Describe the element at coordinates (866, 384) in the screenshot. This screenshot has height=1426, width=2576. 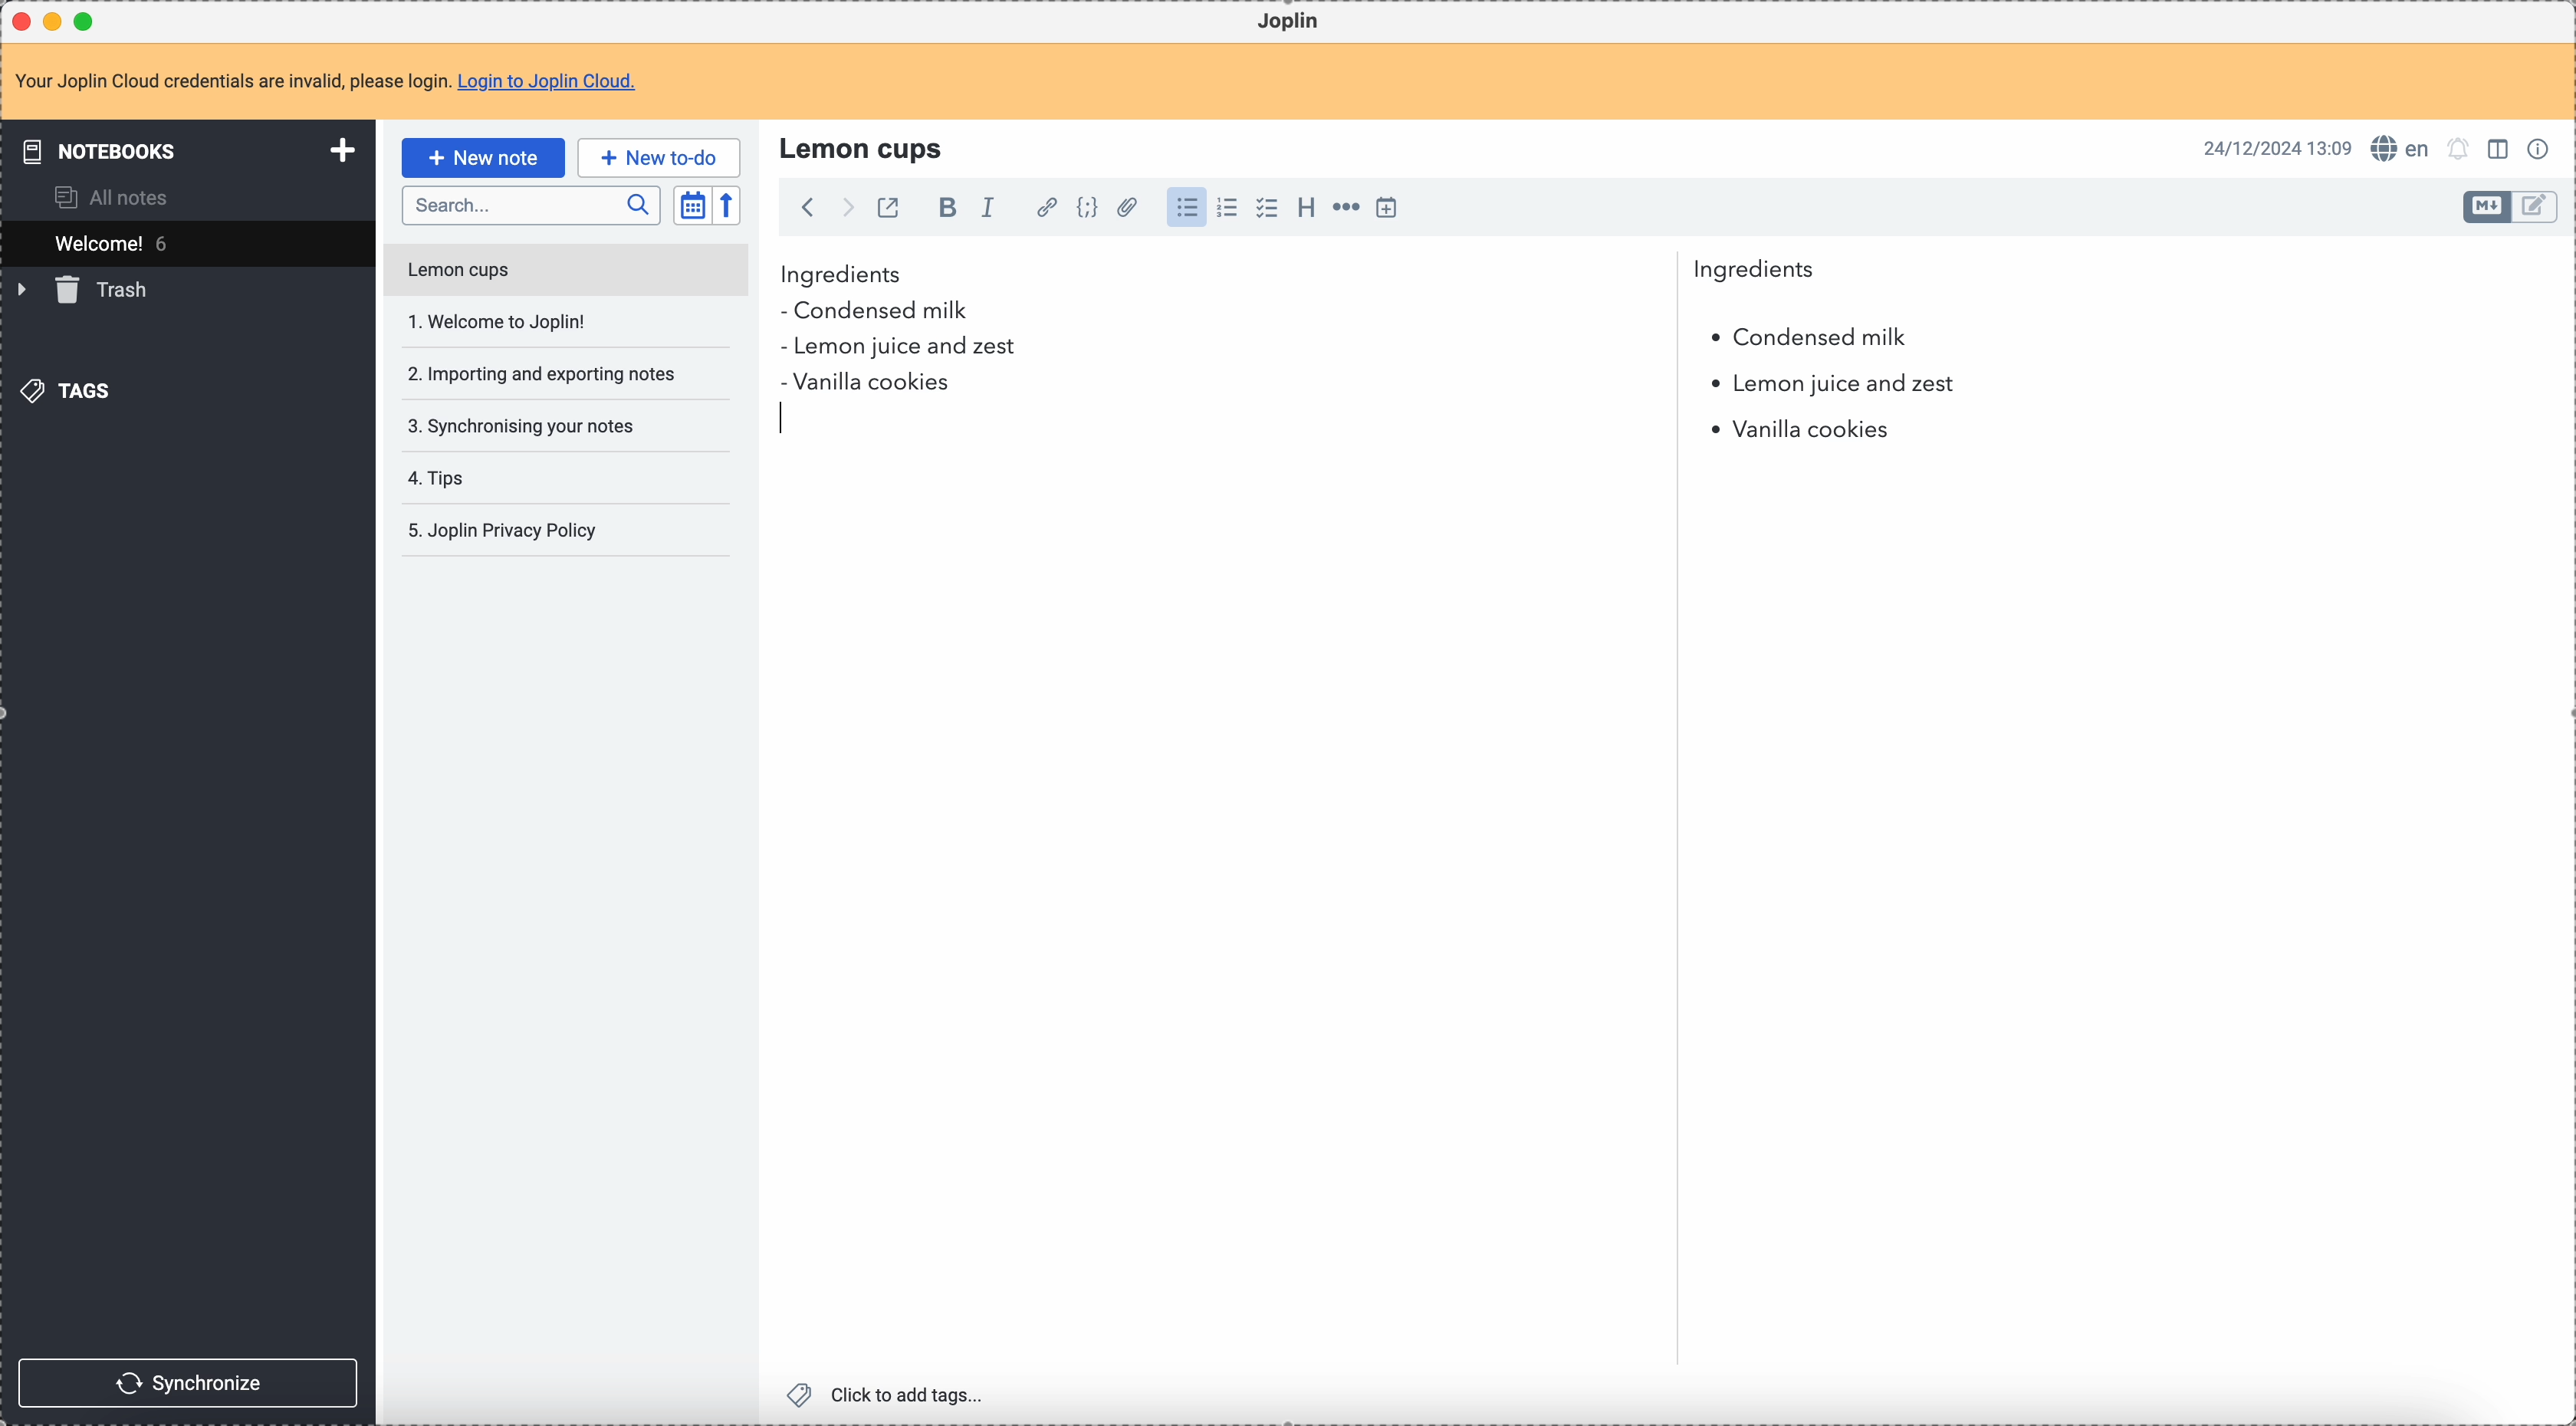
I see `vanilla cookies` at that location.